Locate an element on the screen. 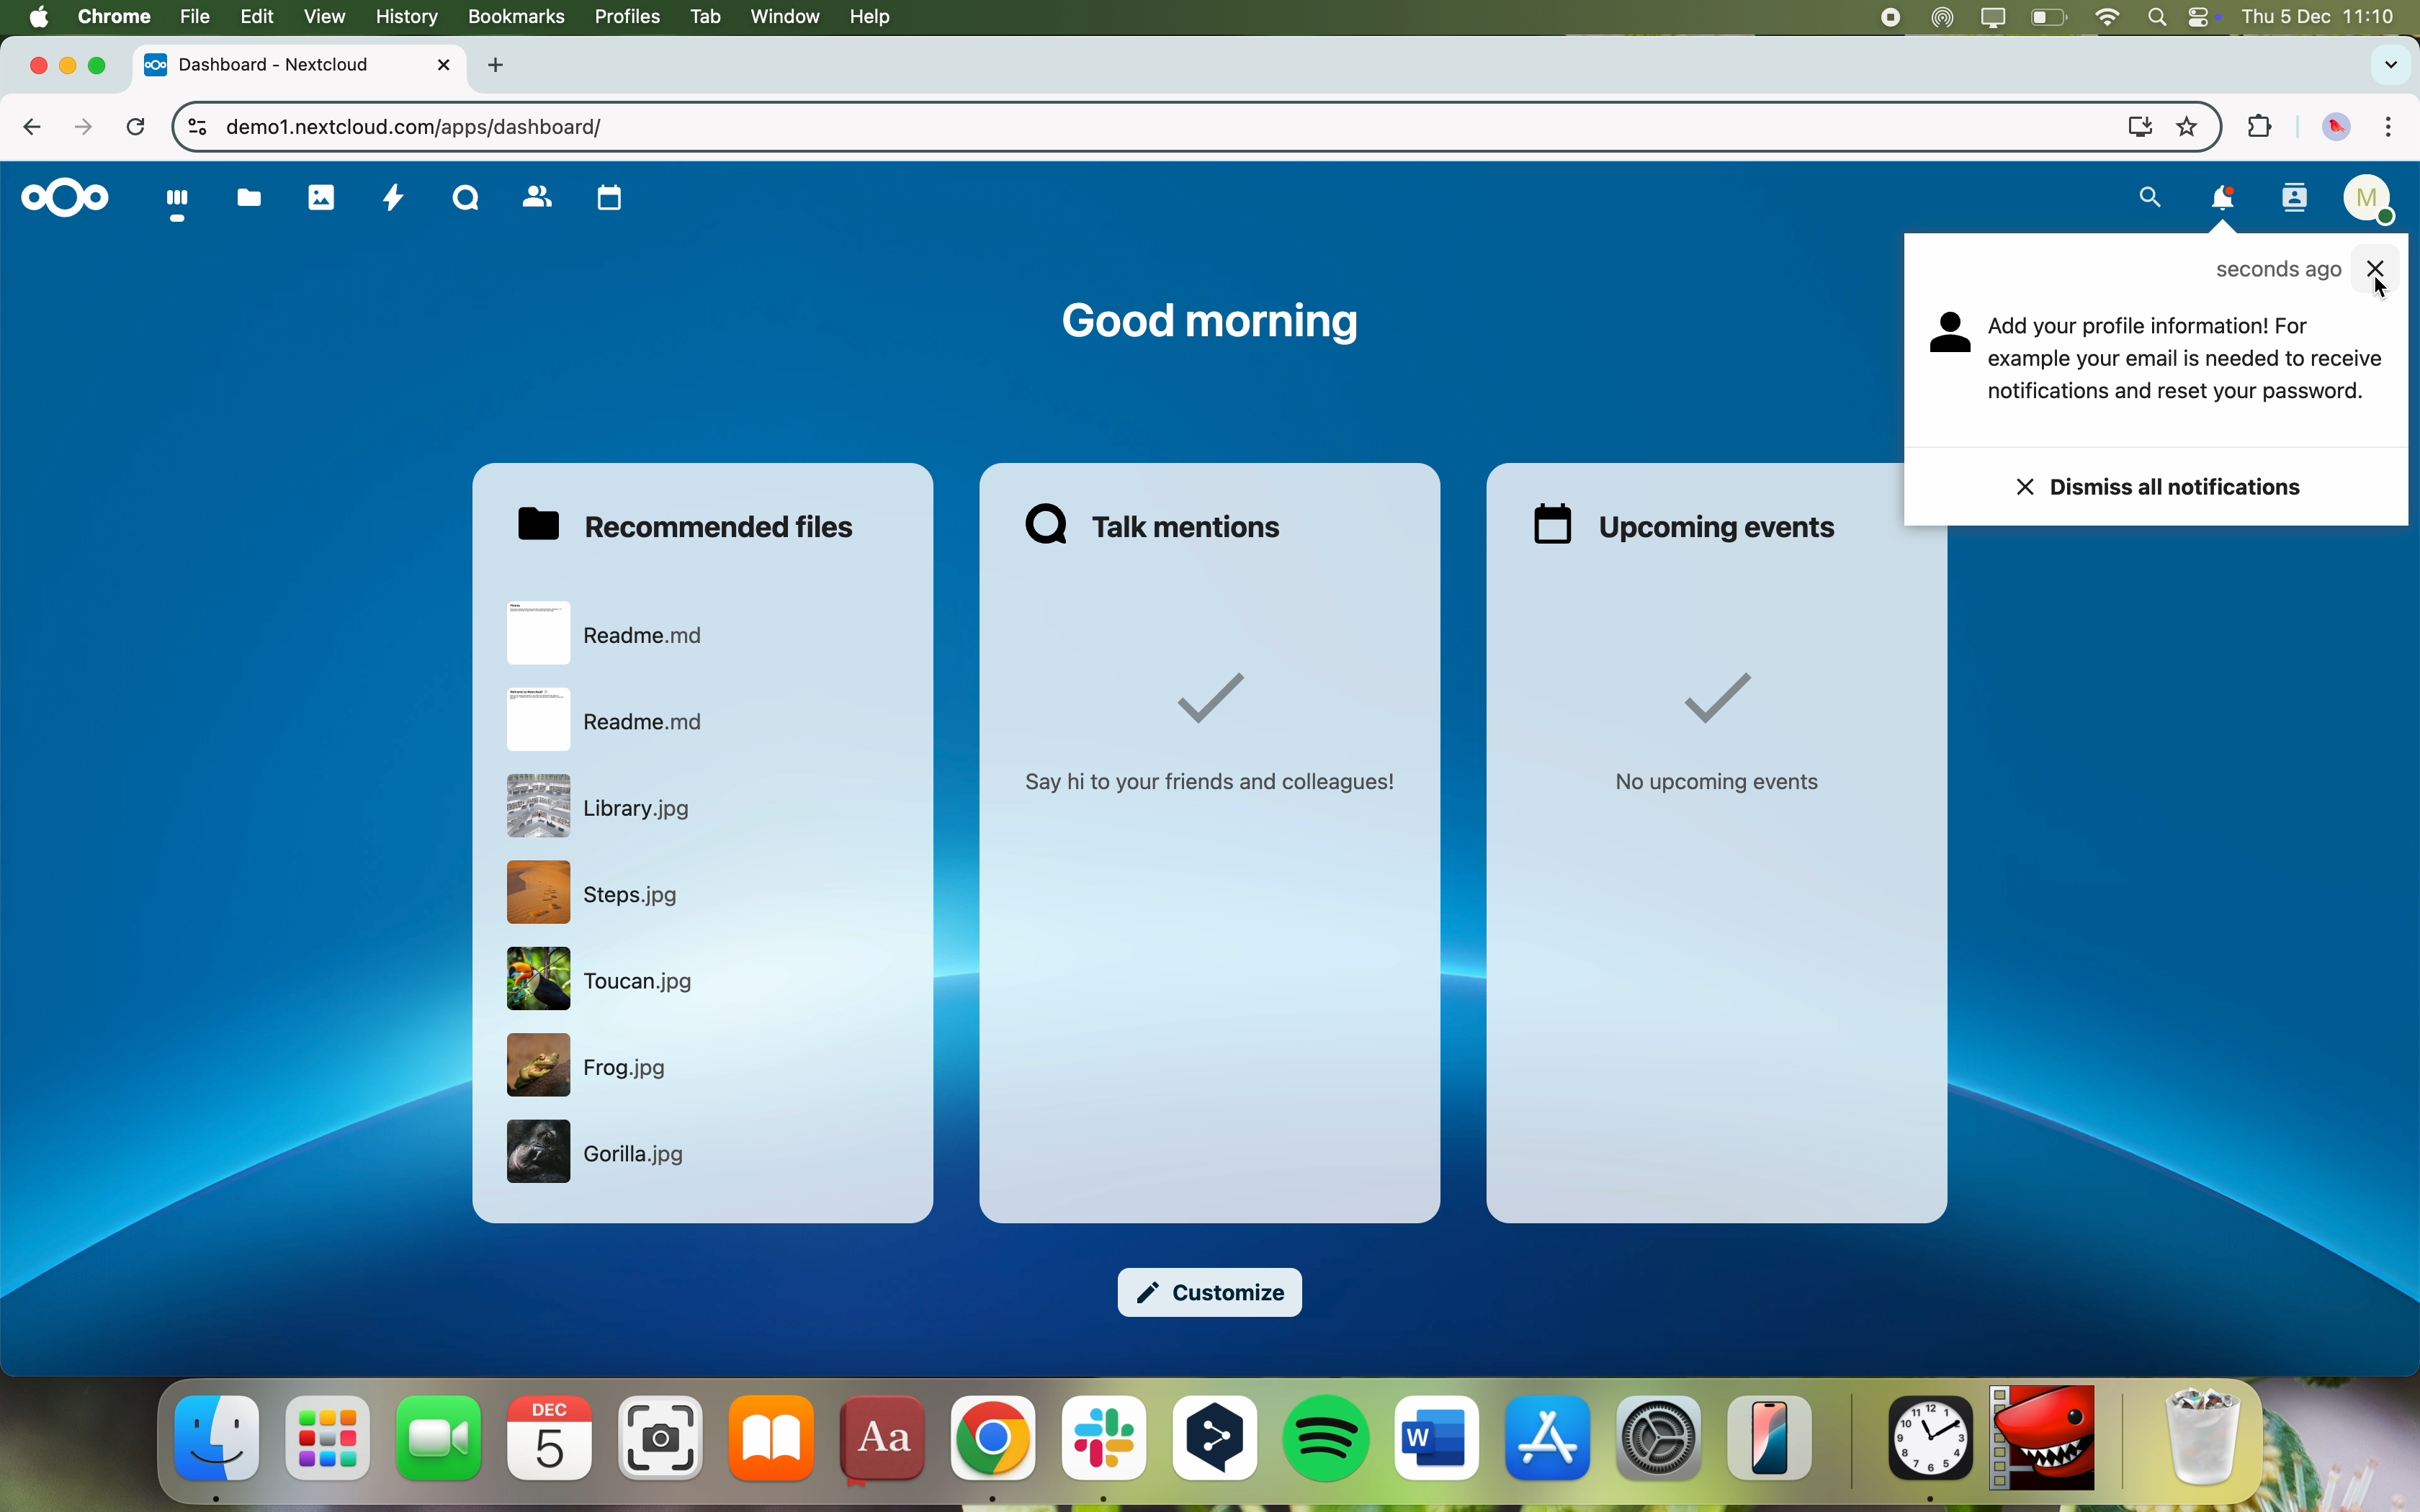  no upcoming events is located at coordinates (1718, 737).